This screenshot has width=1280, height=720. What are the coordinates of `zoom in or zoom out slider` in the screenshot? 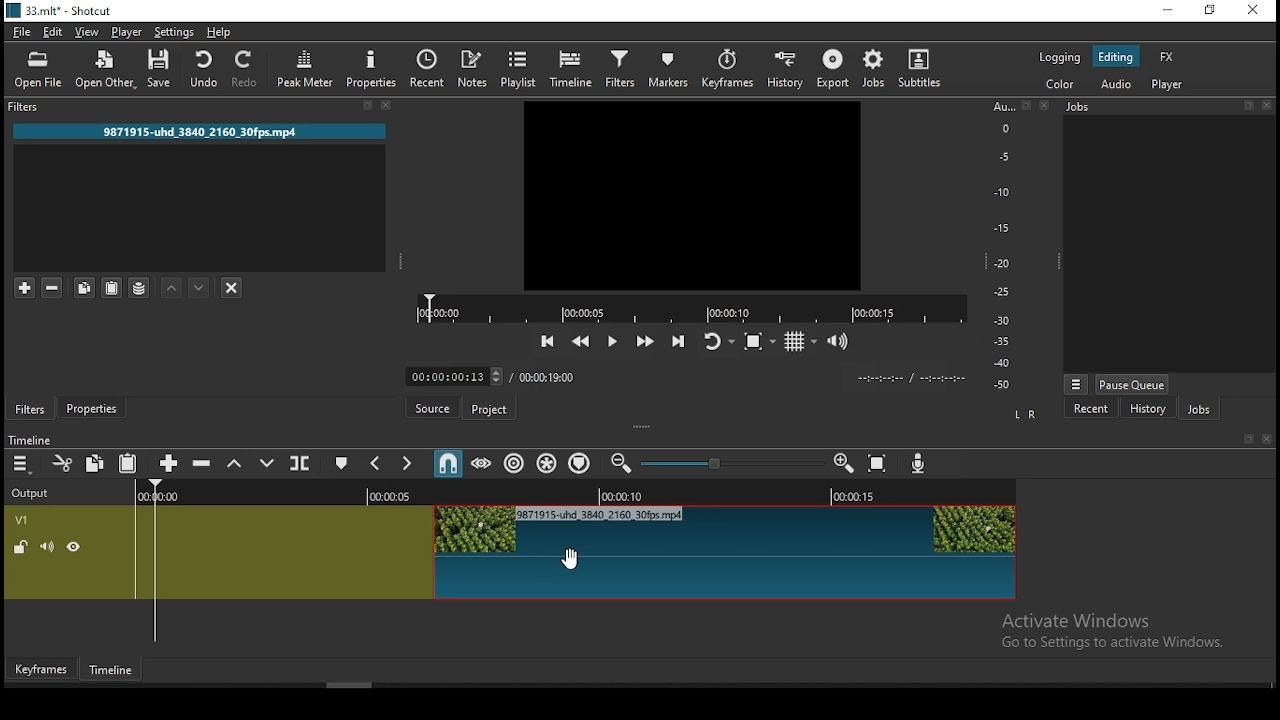 It's located at (727, 464).